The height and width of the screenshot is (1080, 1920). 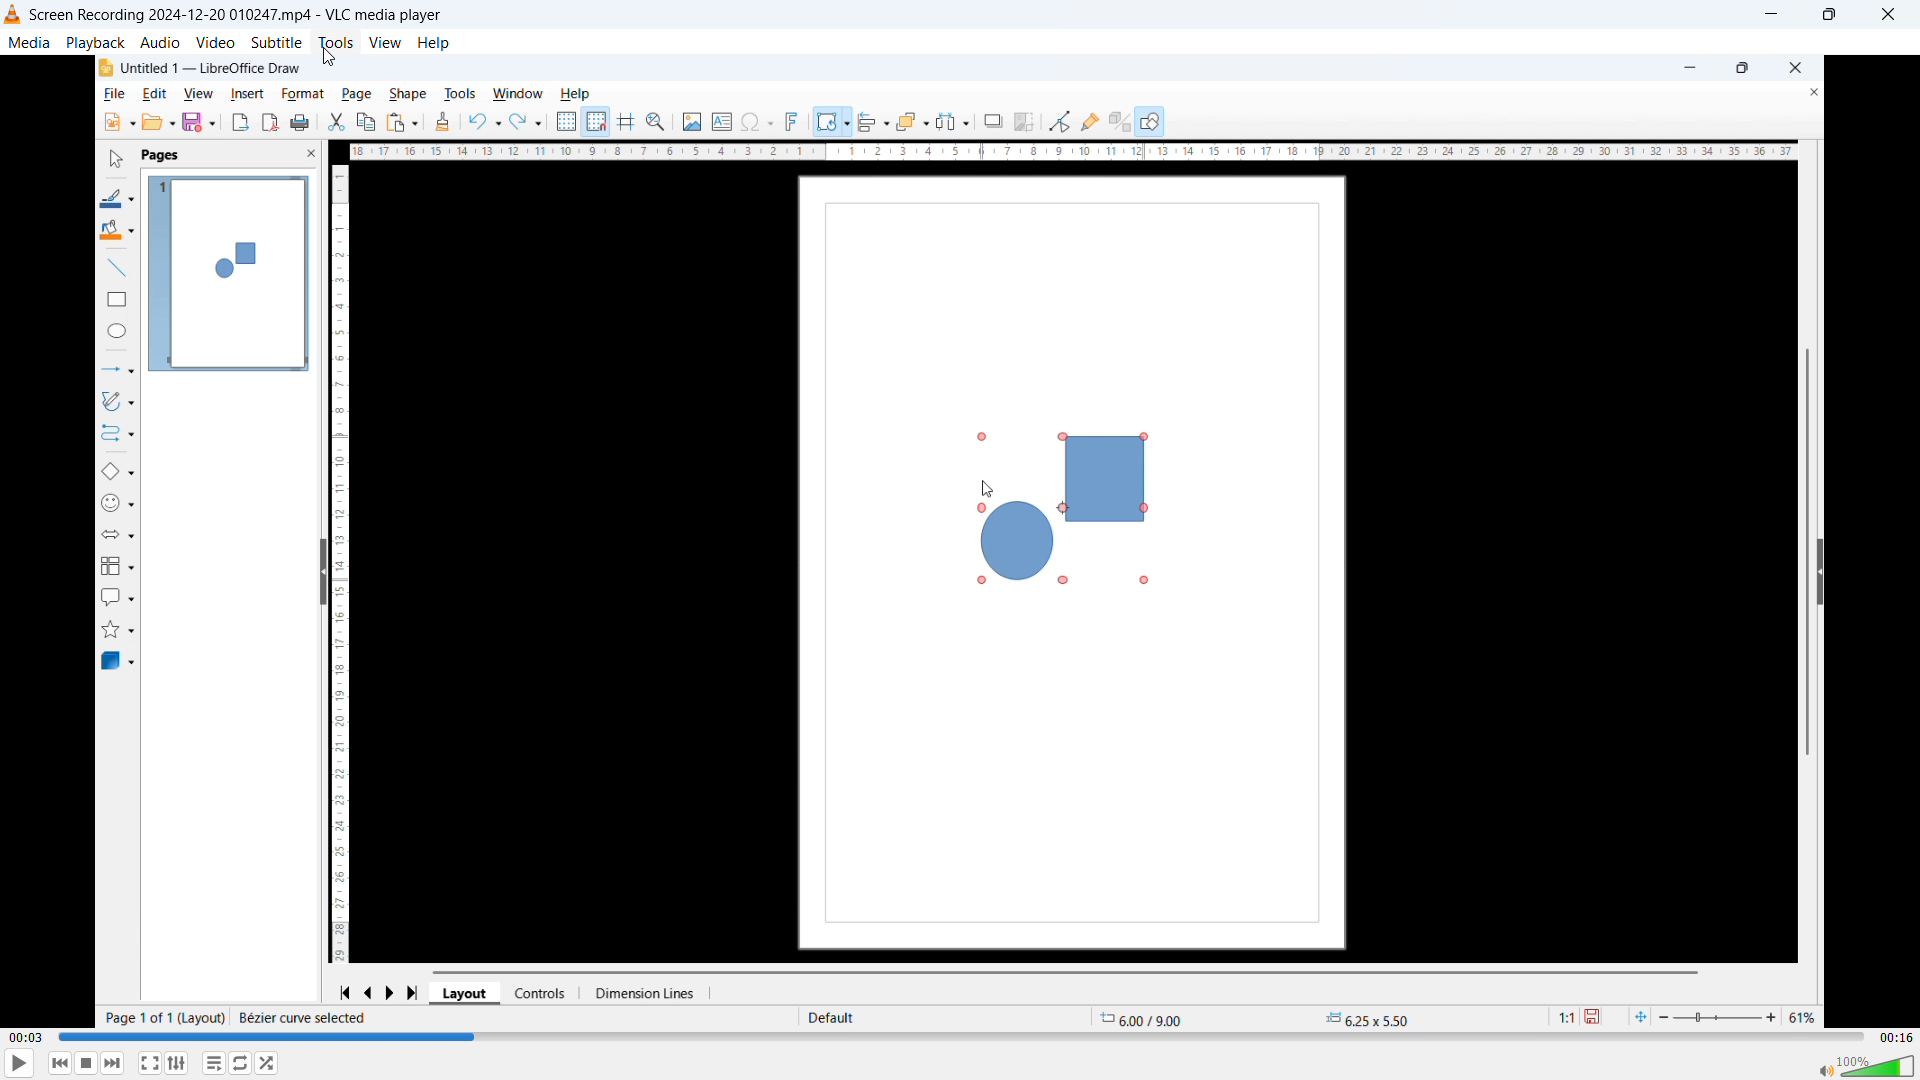 What do you see at coordinates (87, 1063) in the screenshot?
I see `Stop playback ` at bounding box center [87, 1063].